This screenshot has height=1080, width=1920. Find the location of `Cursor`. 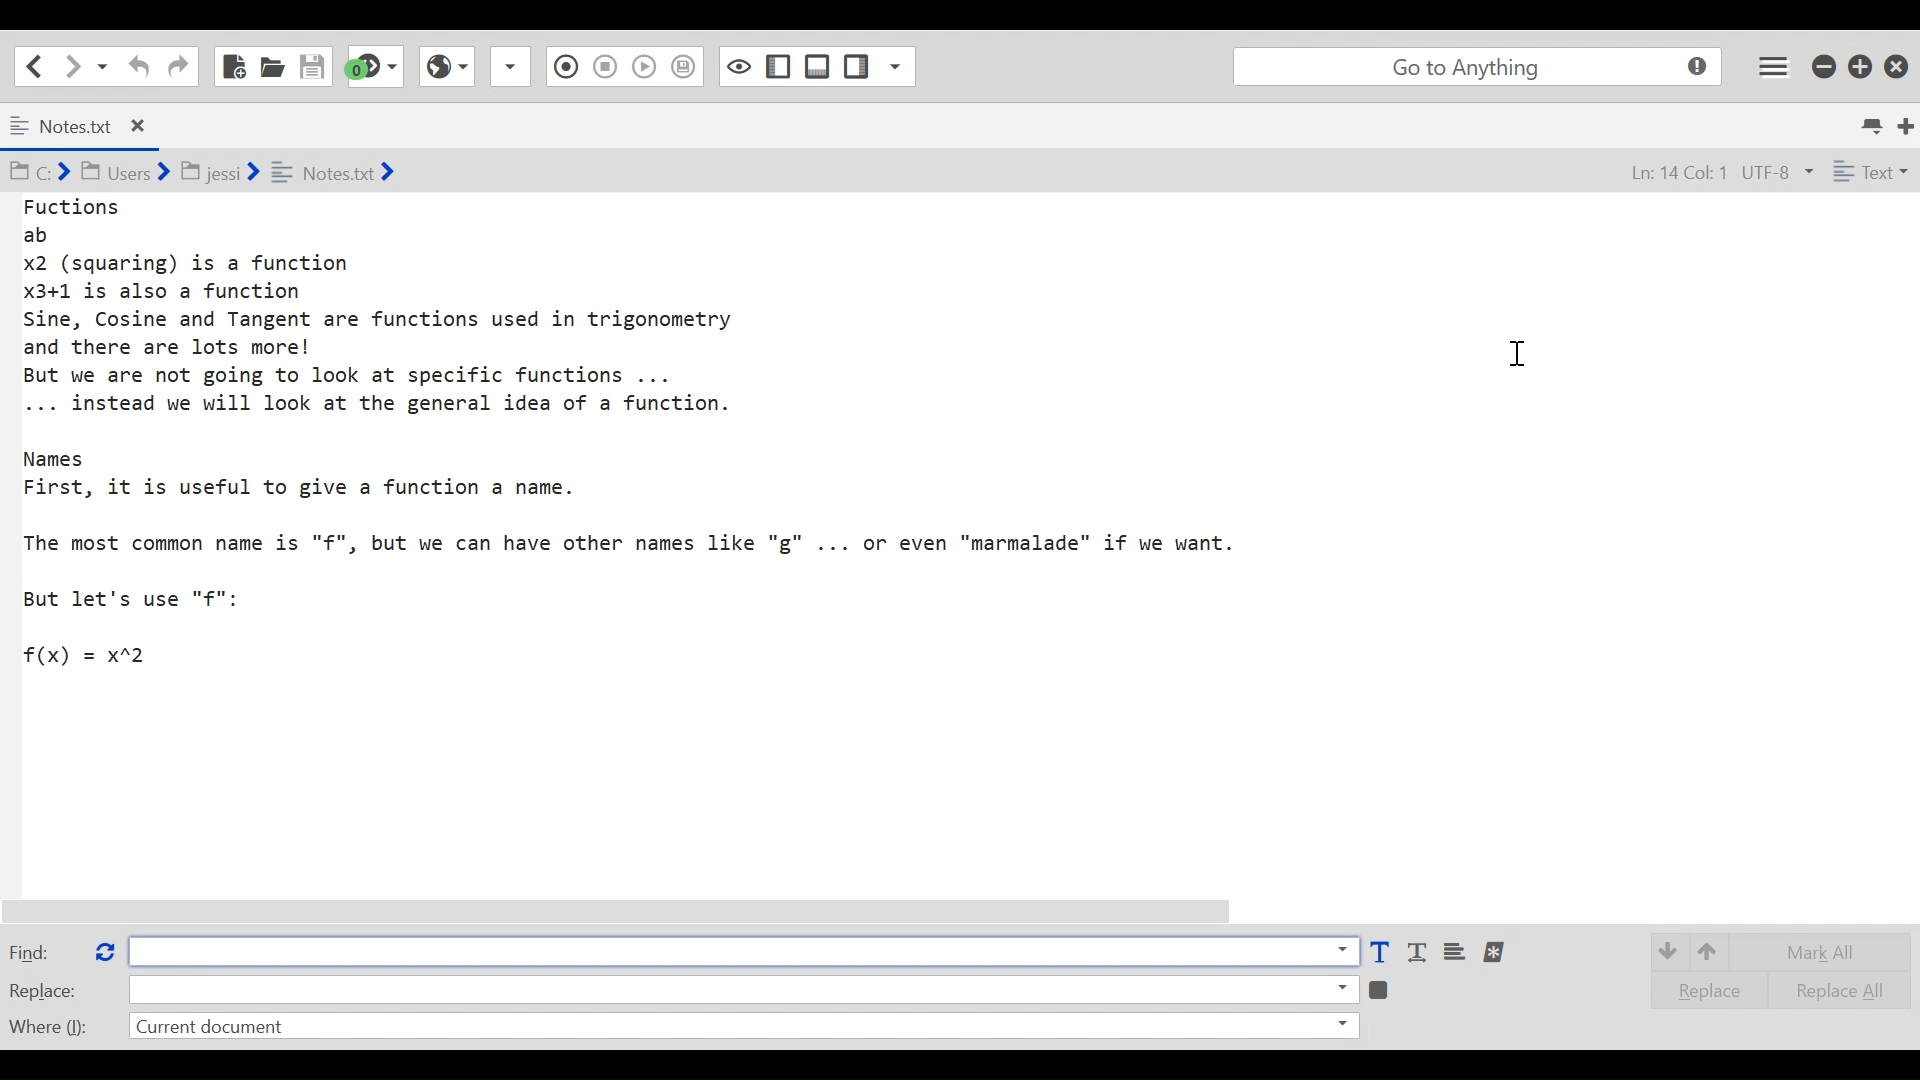

Cursor is located at coordinates (1529, 357).